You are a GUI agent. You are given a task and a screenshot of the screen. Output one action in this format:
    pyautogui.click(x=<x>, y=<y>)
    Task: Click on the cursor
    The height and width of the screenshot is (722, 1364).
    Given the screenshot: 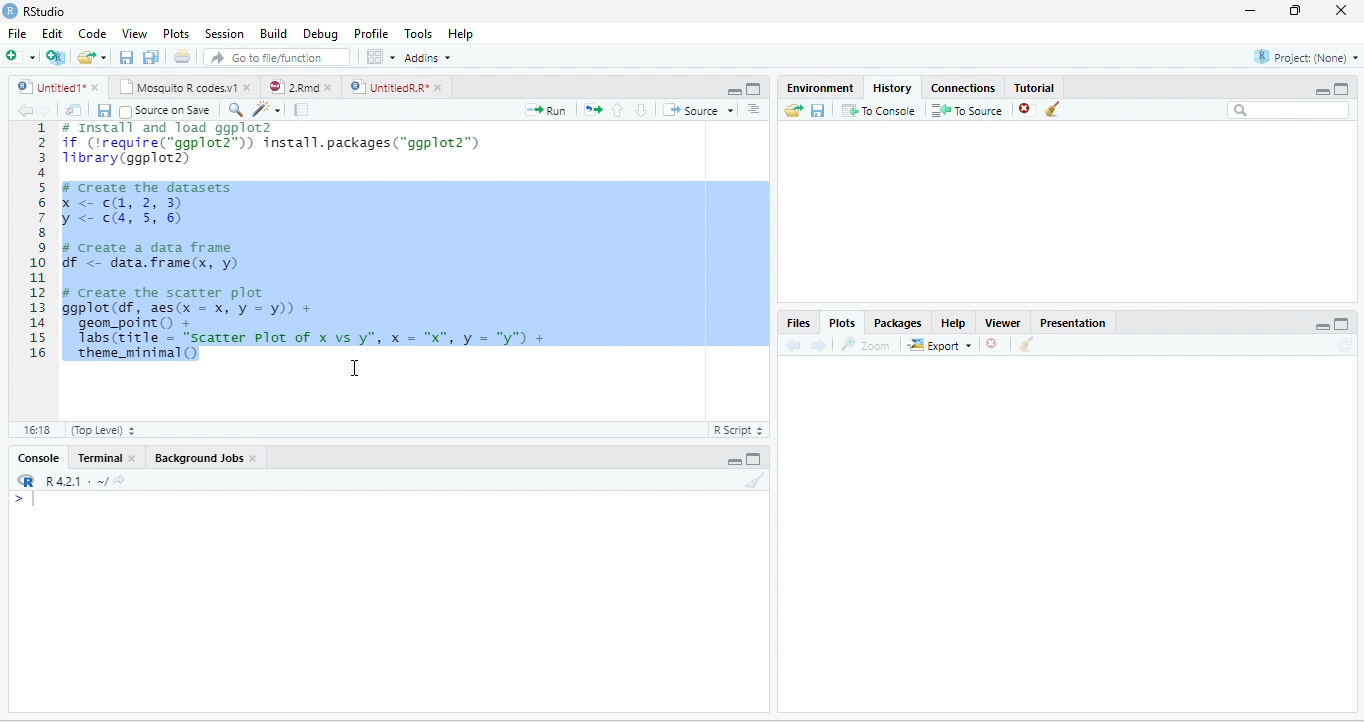 What is the action you would take?
    pyautogui.click(x=354, y=366)
    